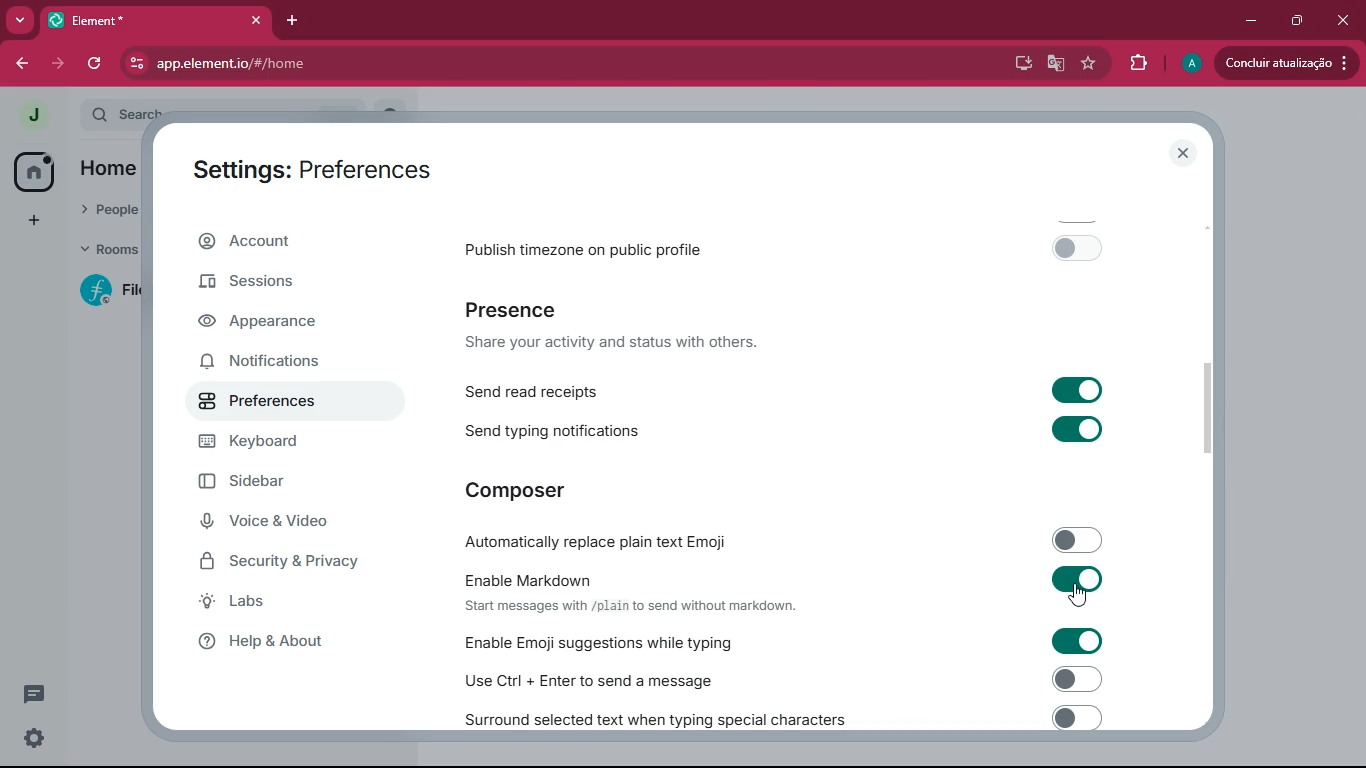  What do you see at coordinates (20, 20) in the screenshot?
I see `more` at bounding box center [20, 20].